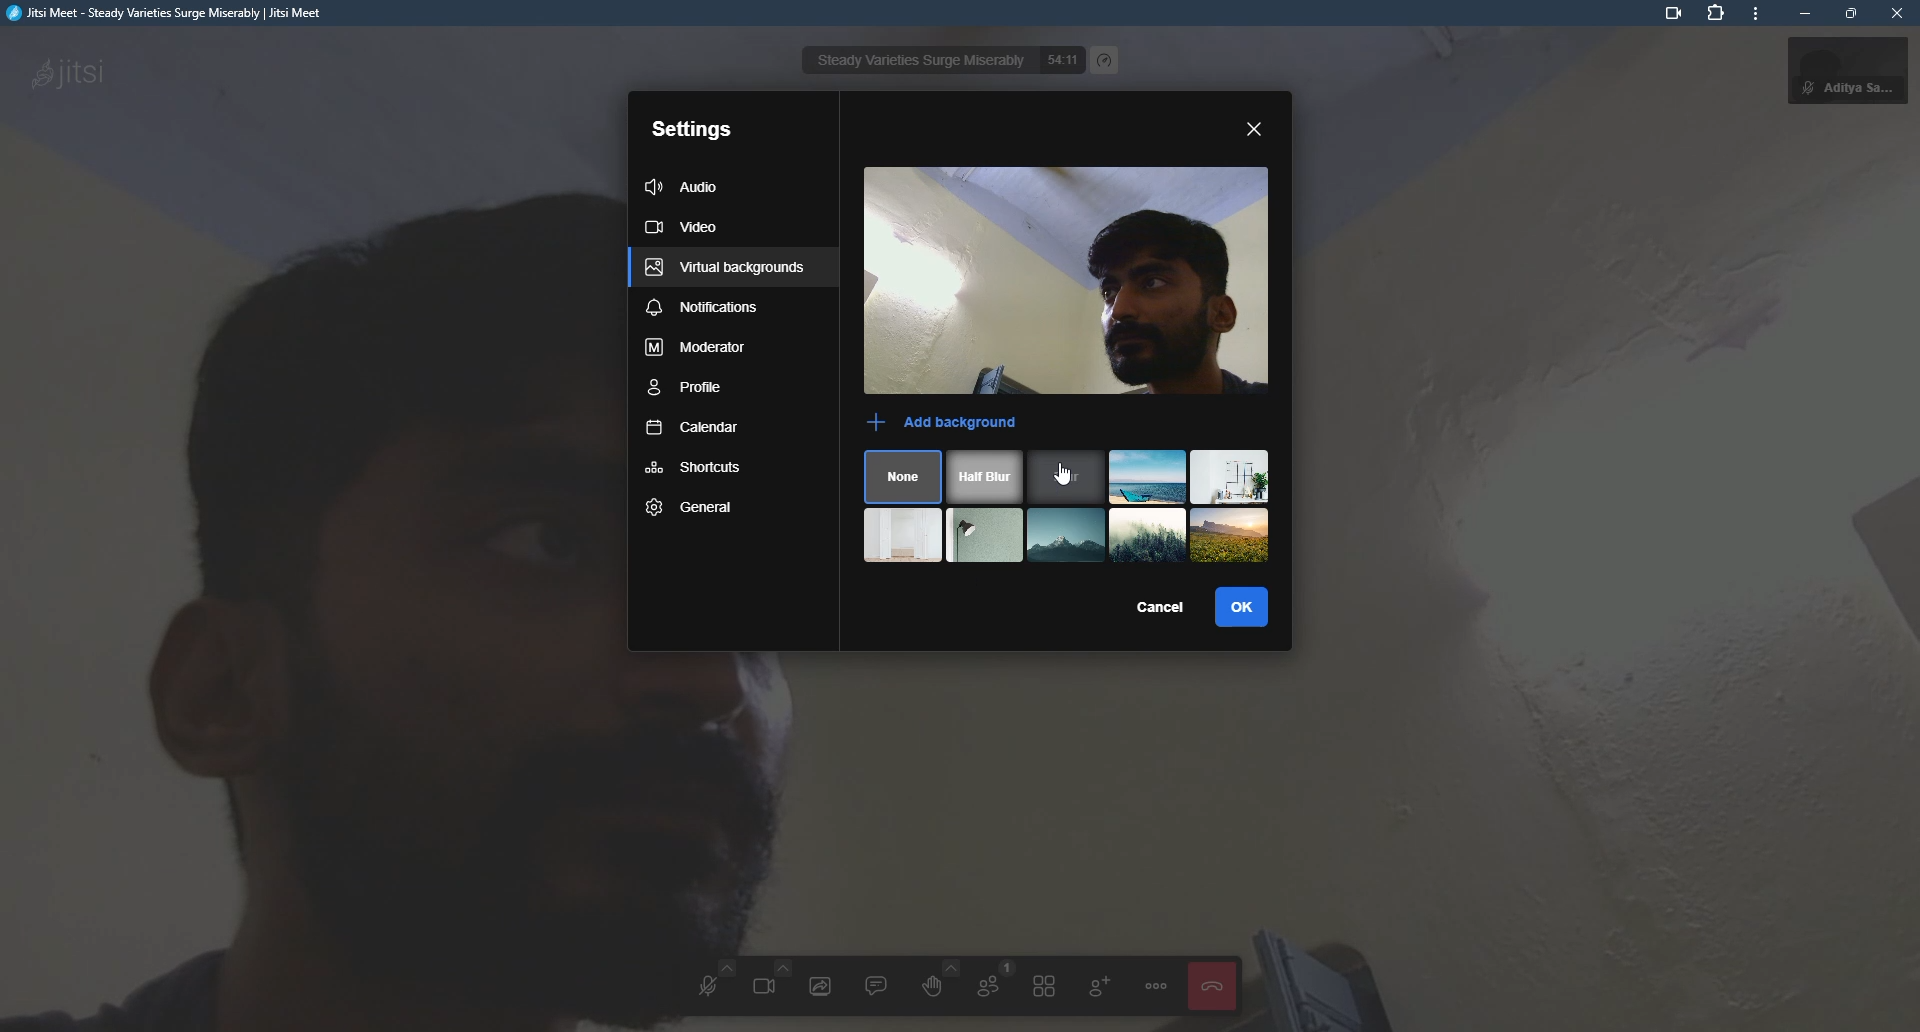 Image resolution: width=1920 pixels, height=1032 pixels. Describe the element at coordinates (904, 477) in the screenshot. I see `none` at that location.